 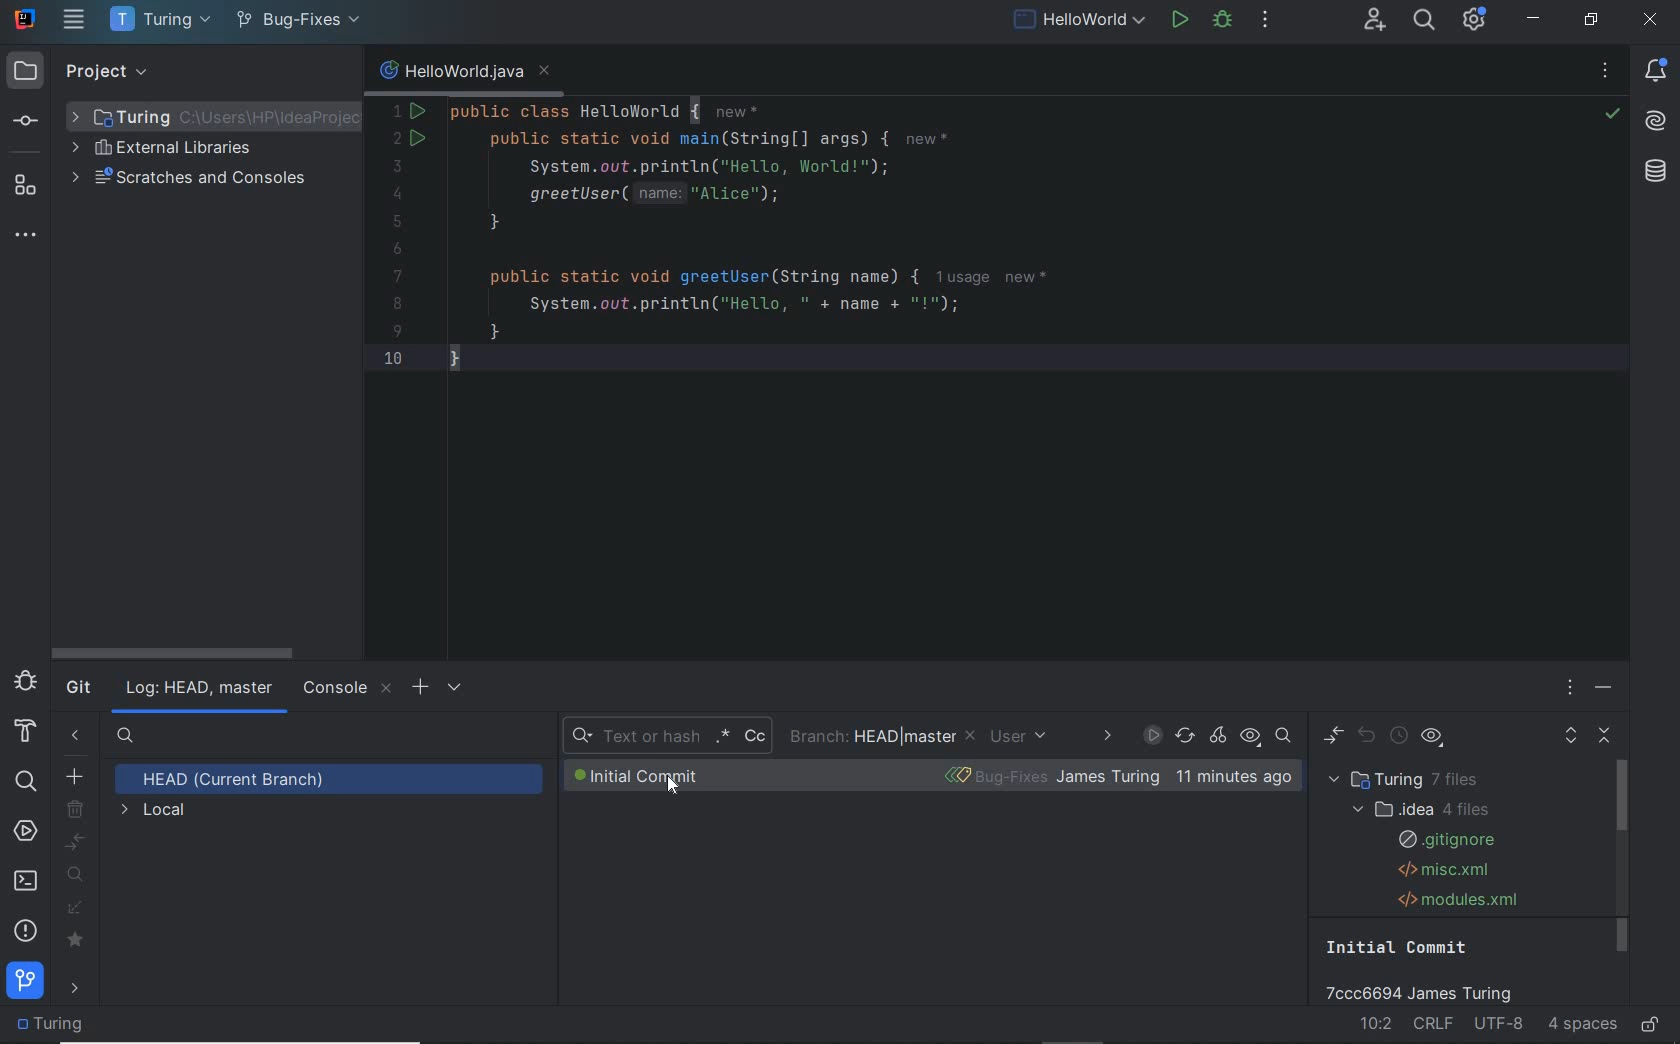 I want to click on .idea 4 files, so click(x=1417, y=809).